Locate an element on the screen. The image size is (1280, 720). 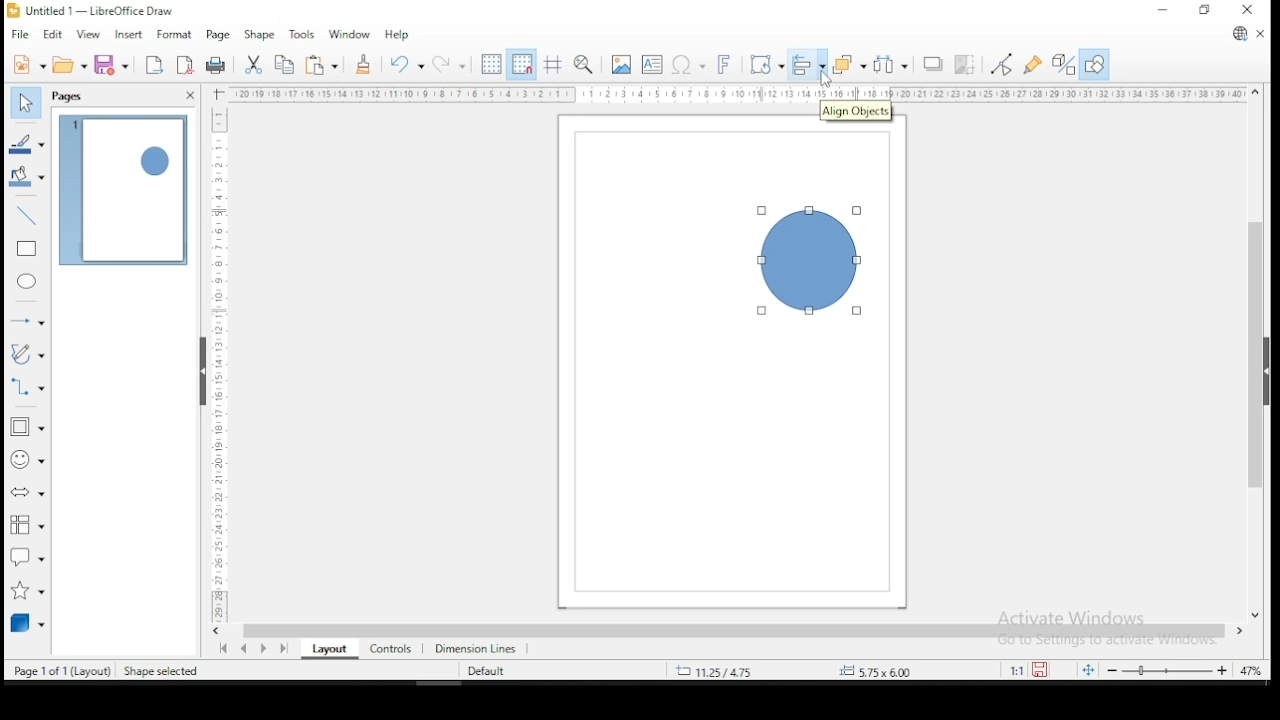
minimize is located at coordinates (1165, 9).